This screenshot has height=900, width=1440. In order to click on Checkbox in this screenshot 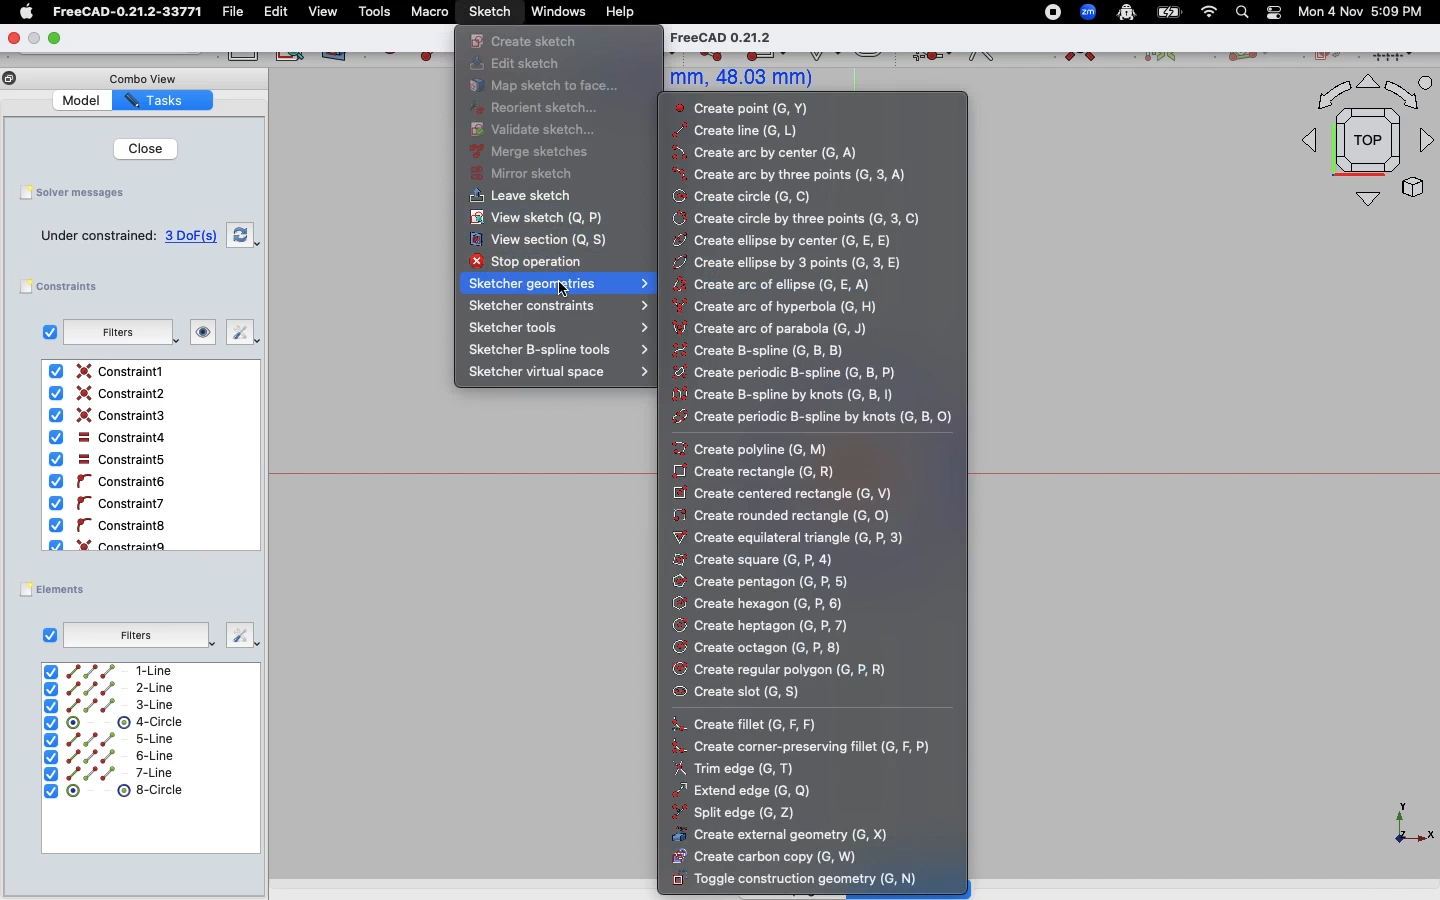, I will do `click(45, 332)`.